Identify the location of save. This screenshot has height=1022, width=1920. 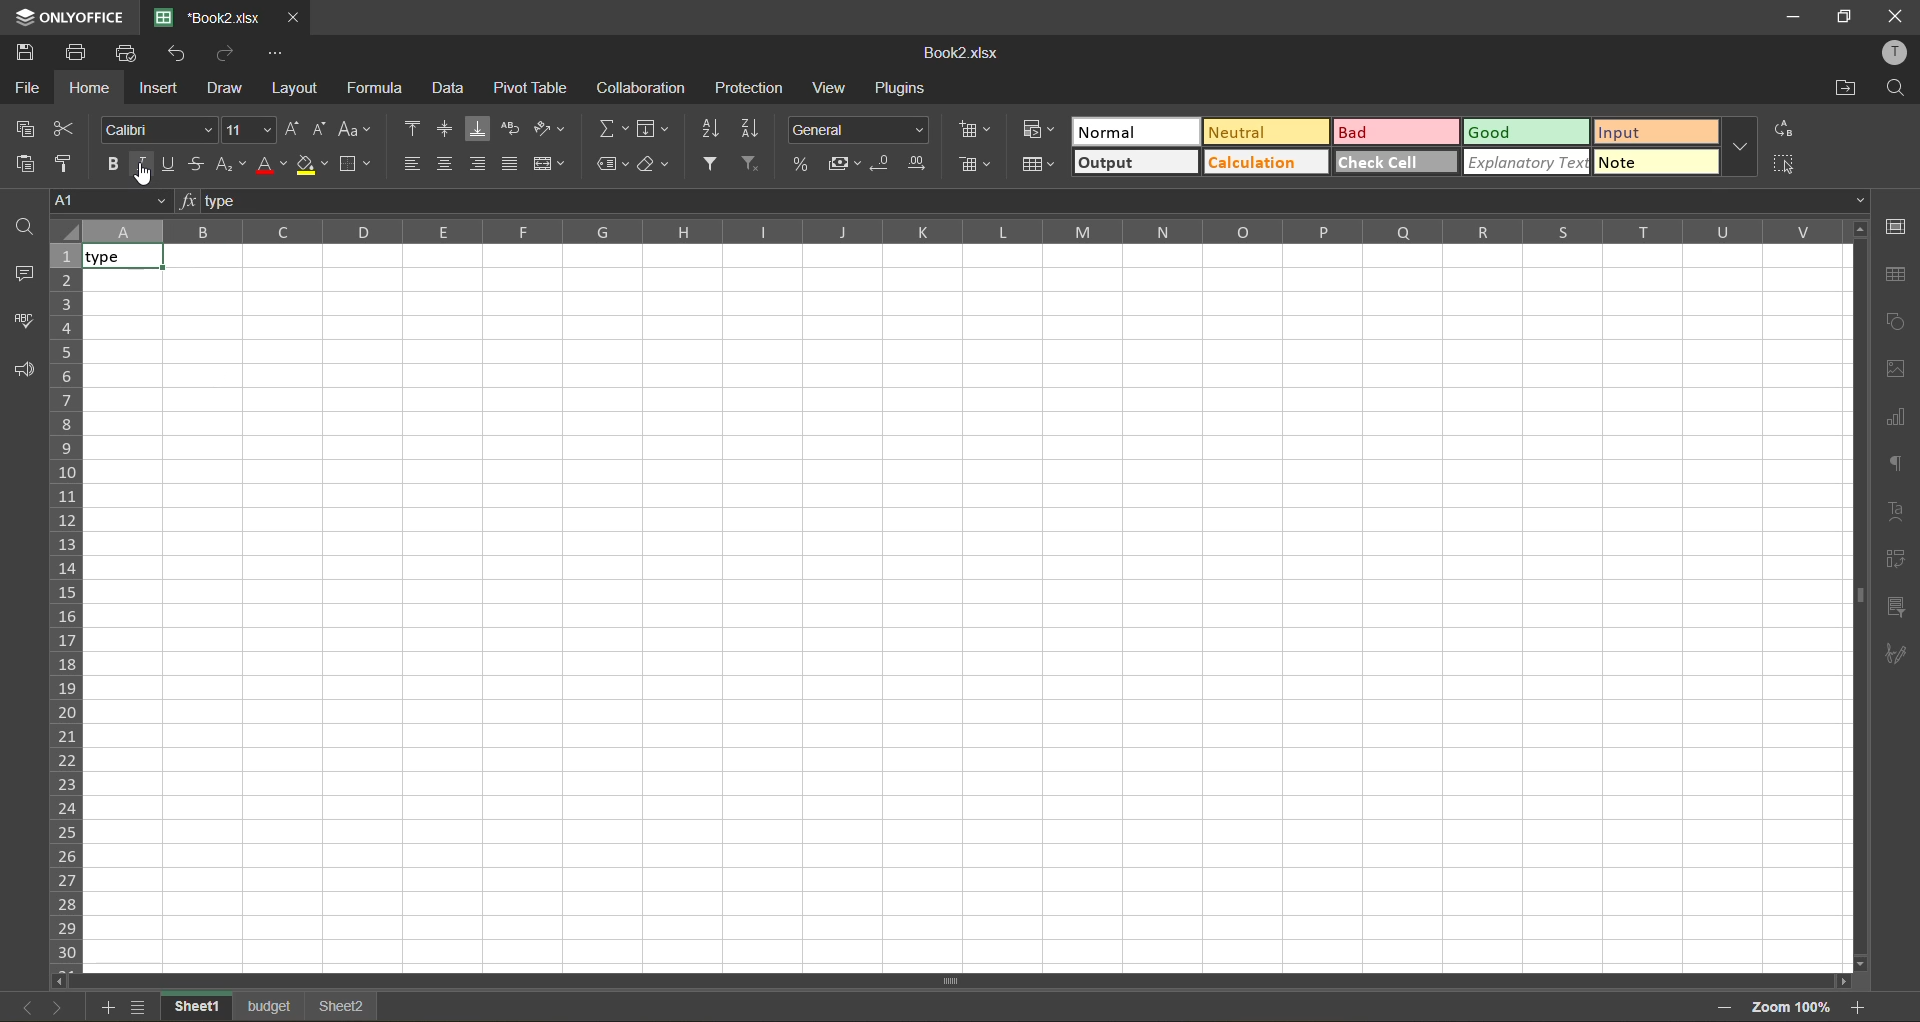
(29, 53).